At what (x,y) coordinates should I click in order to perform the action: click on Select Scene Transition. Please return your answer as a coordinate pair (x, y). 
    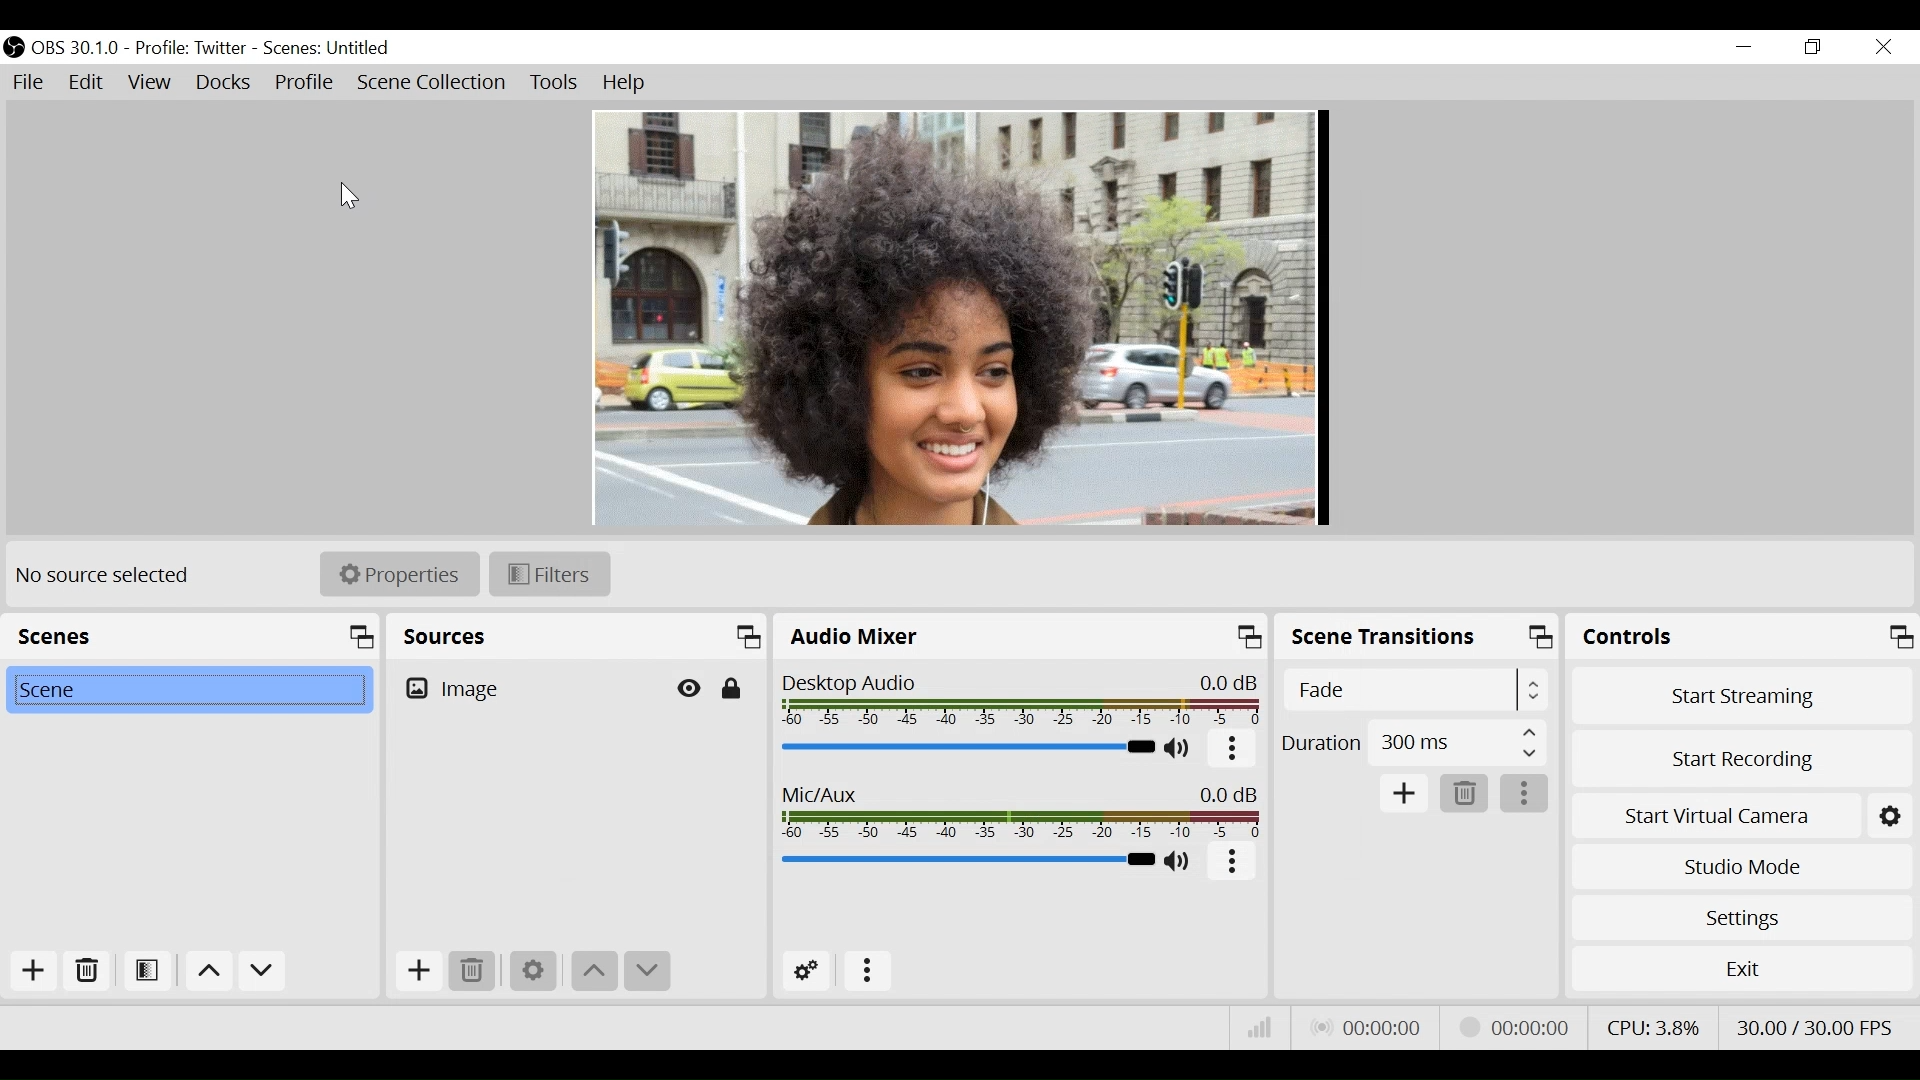
    Looking at the image, I should click on (1419, 689).